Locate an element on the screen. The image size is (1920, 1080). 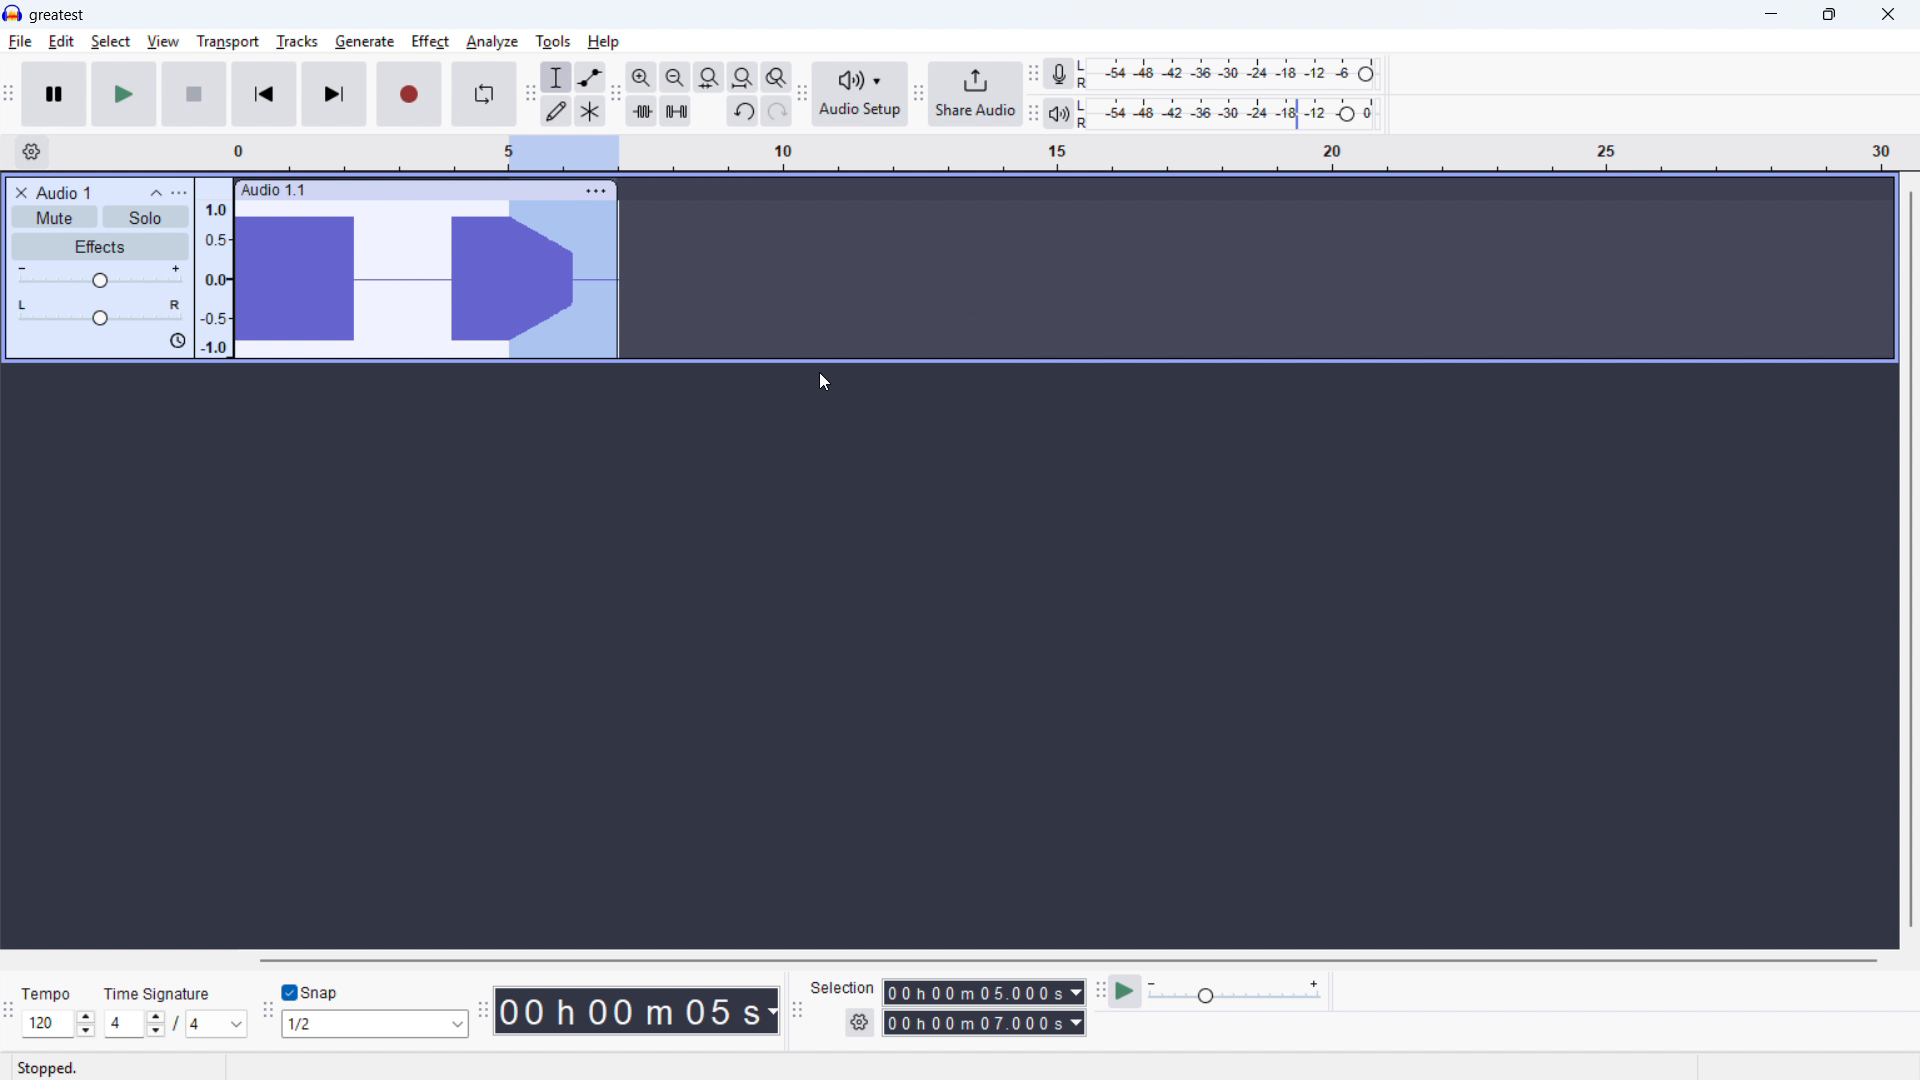
Edit toolbar  is located at coordinates (615, 94).